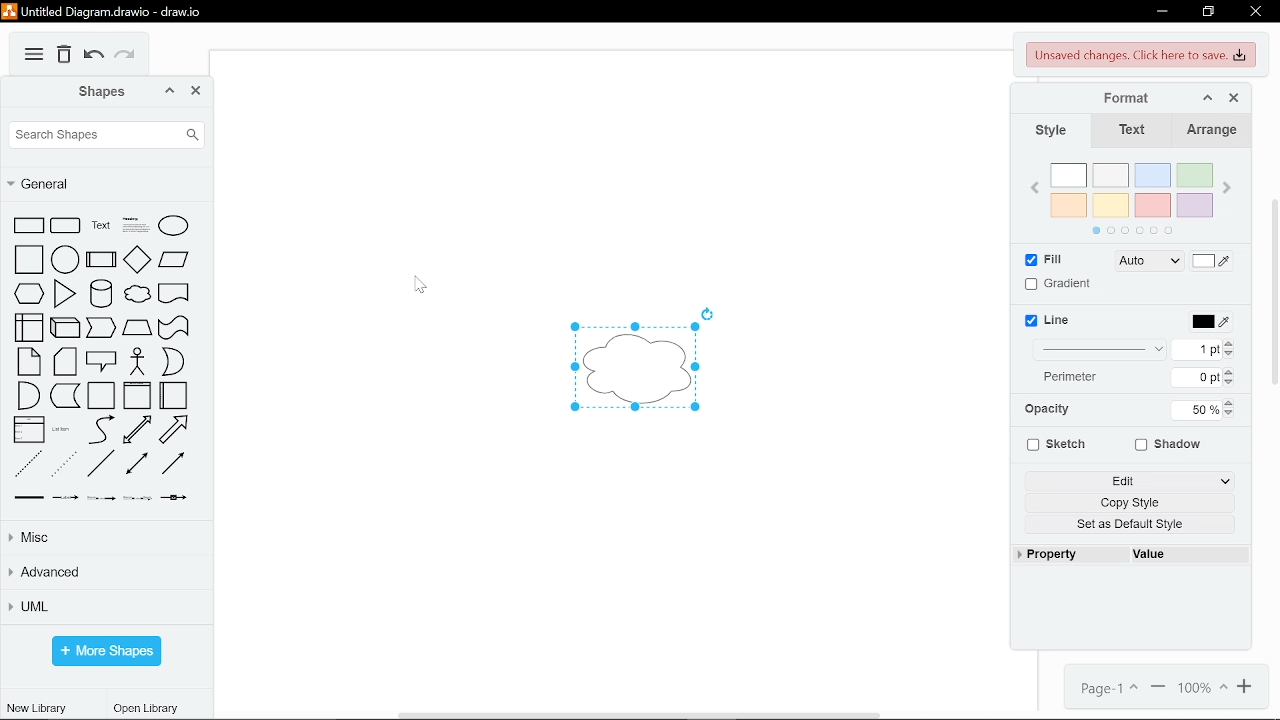 The height and width of the screenshot is (720, 1280). What do you see at coordinates (1215, 261) in the screenshot?
I see `fill color` at bounding box center [1215, 261].